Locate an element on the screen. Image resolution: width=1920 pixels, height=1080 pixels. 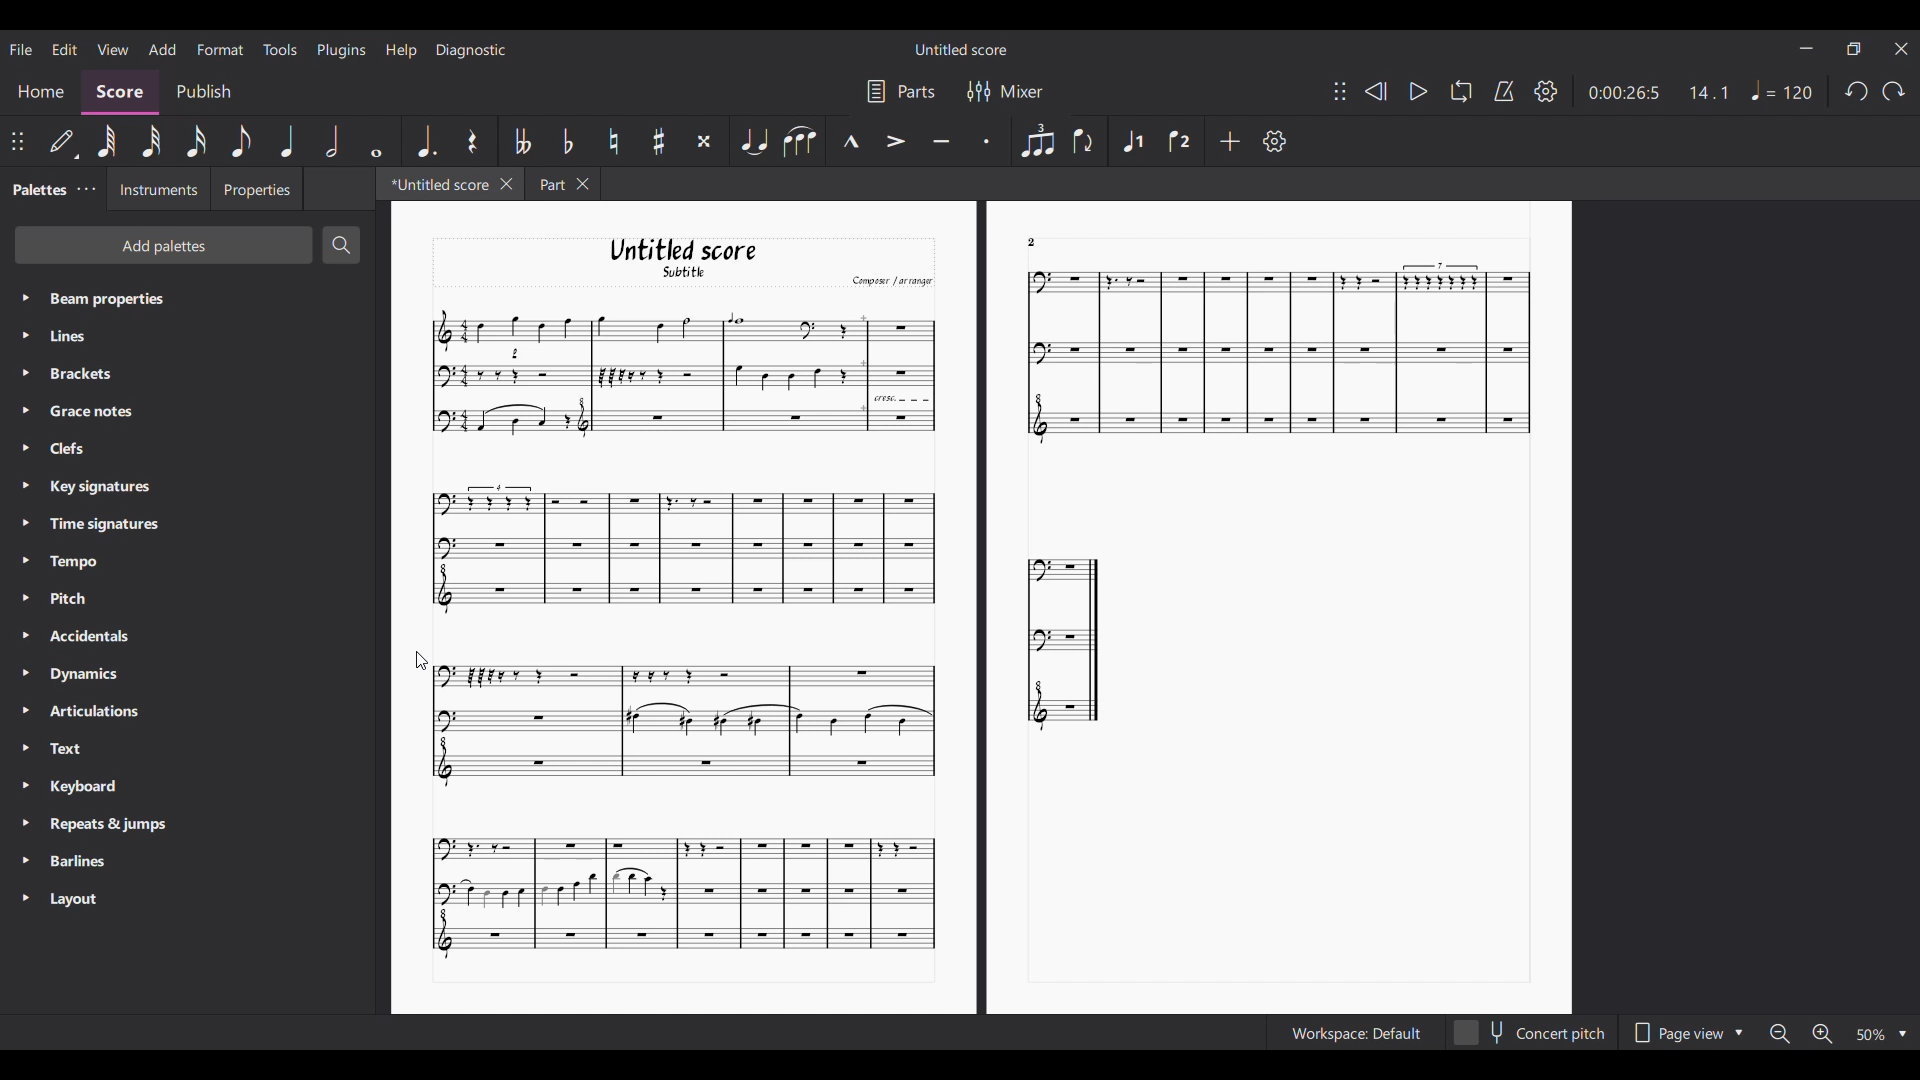
Home  is located at coordinates (40, 94).